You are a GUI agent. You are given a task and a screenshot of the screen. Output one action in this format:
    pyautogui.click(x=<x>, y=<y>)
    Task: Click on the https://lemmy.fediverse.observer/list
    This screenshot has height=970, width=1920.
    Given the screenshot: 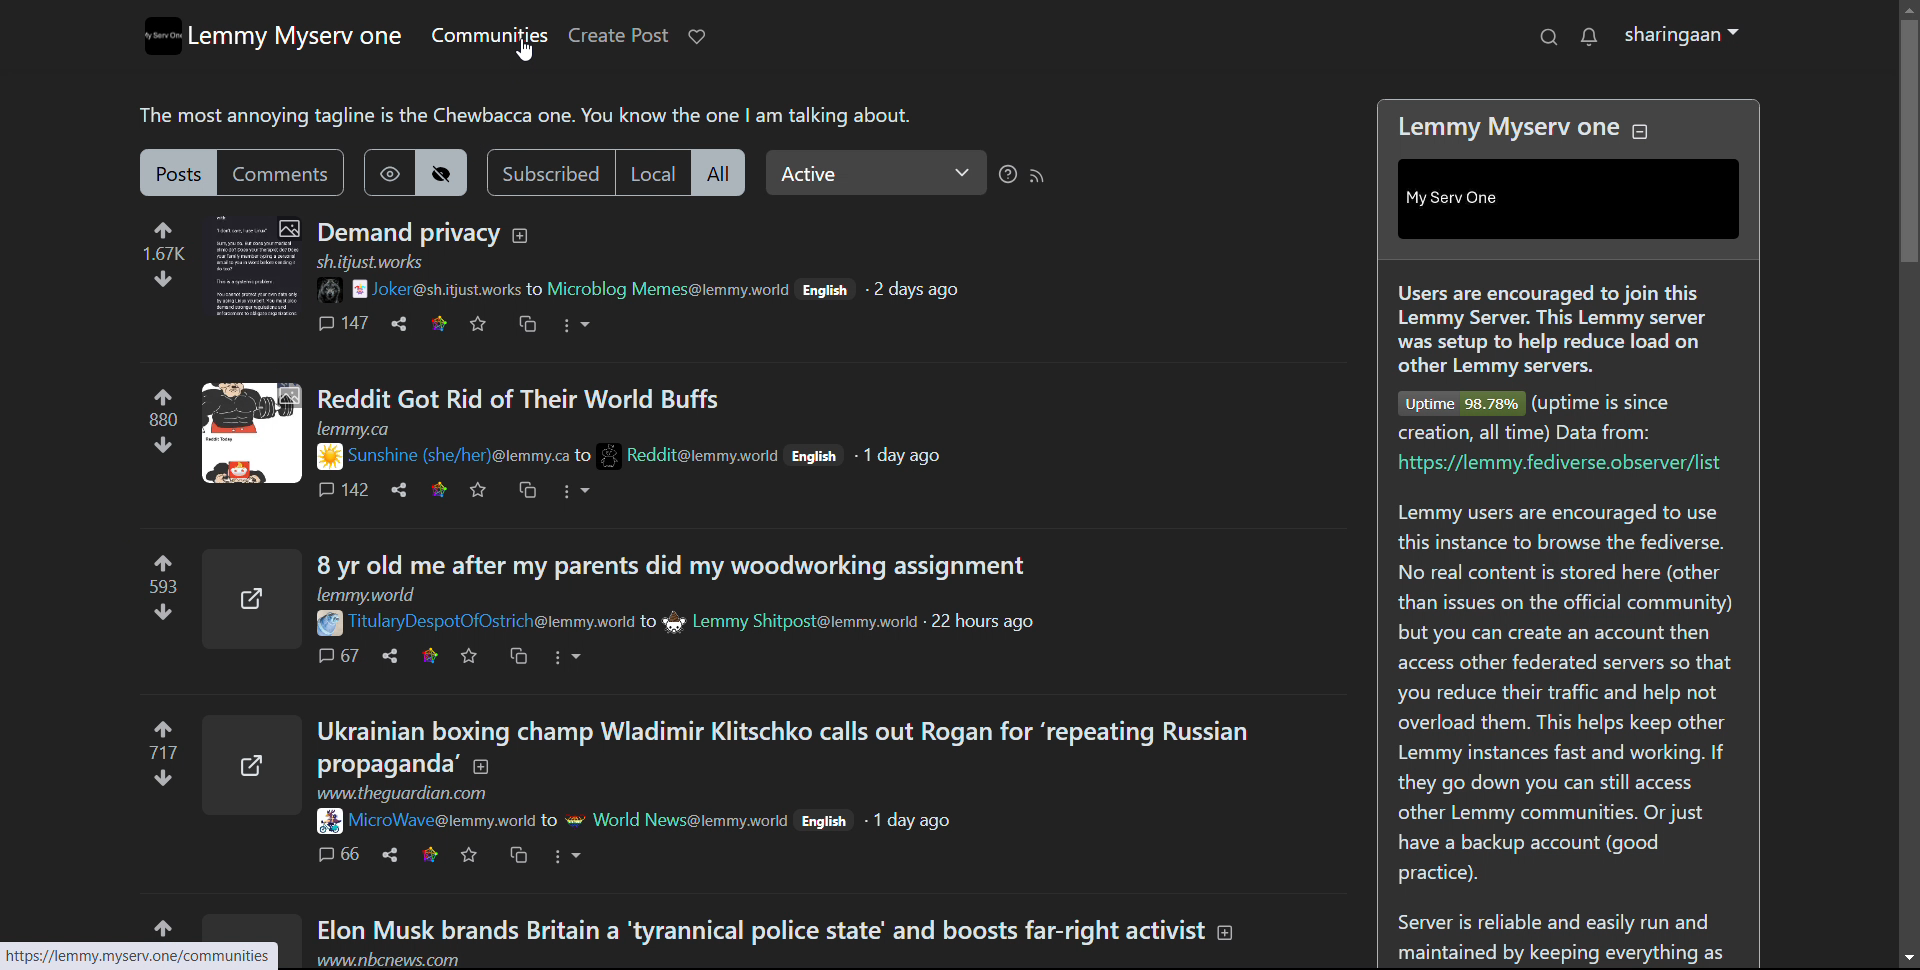 What is the action you would take?
    pyautogui.click(x=1556, y=466)
    